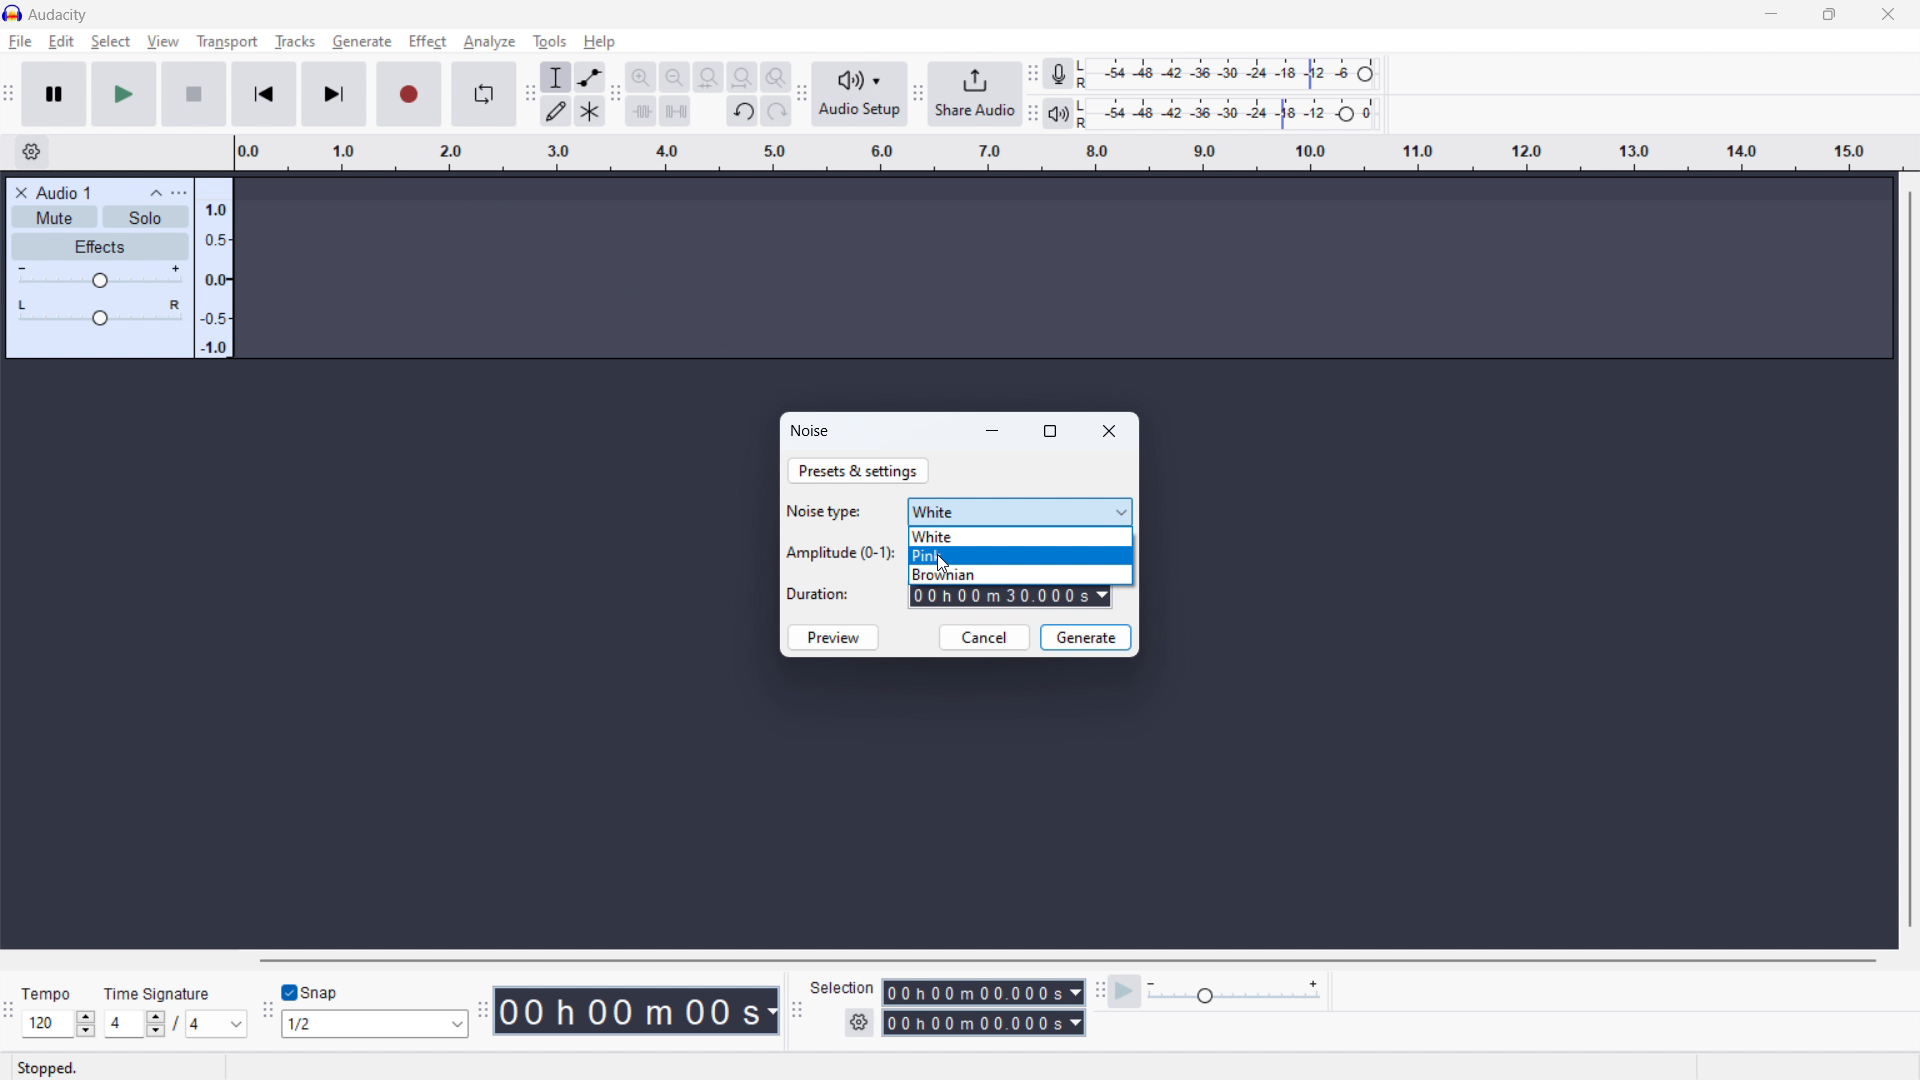 The height and width of the screenshot is (1080, 1920). What do you see at coordinates (1087, 637) in the screenshot?
I see `generate` at bounding box center [1087, 637].